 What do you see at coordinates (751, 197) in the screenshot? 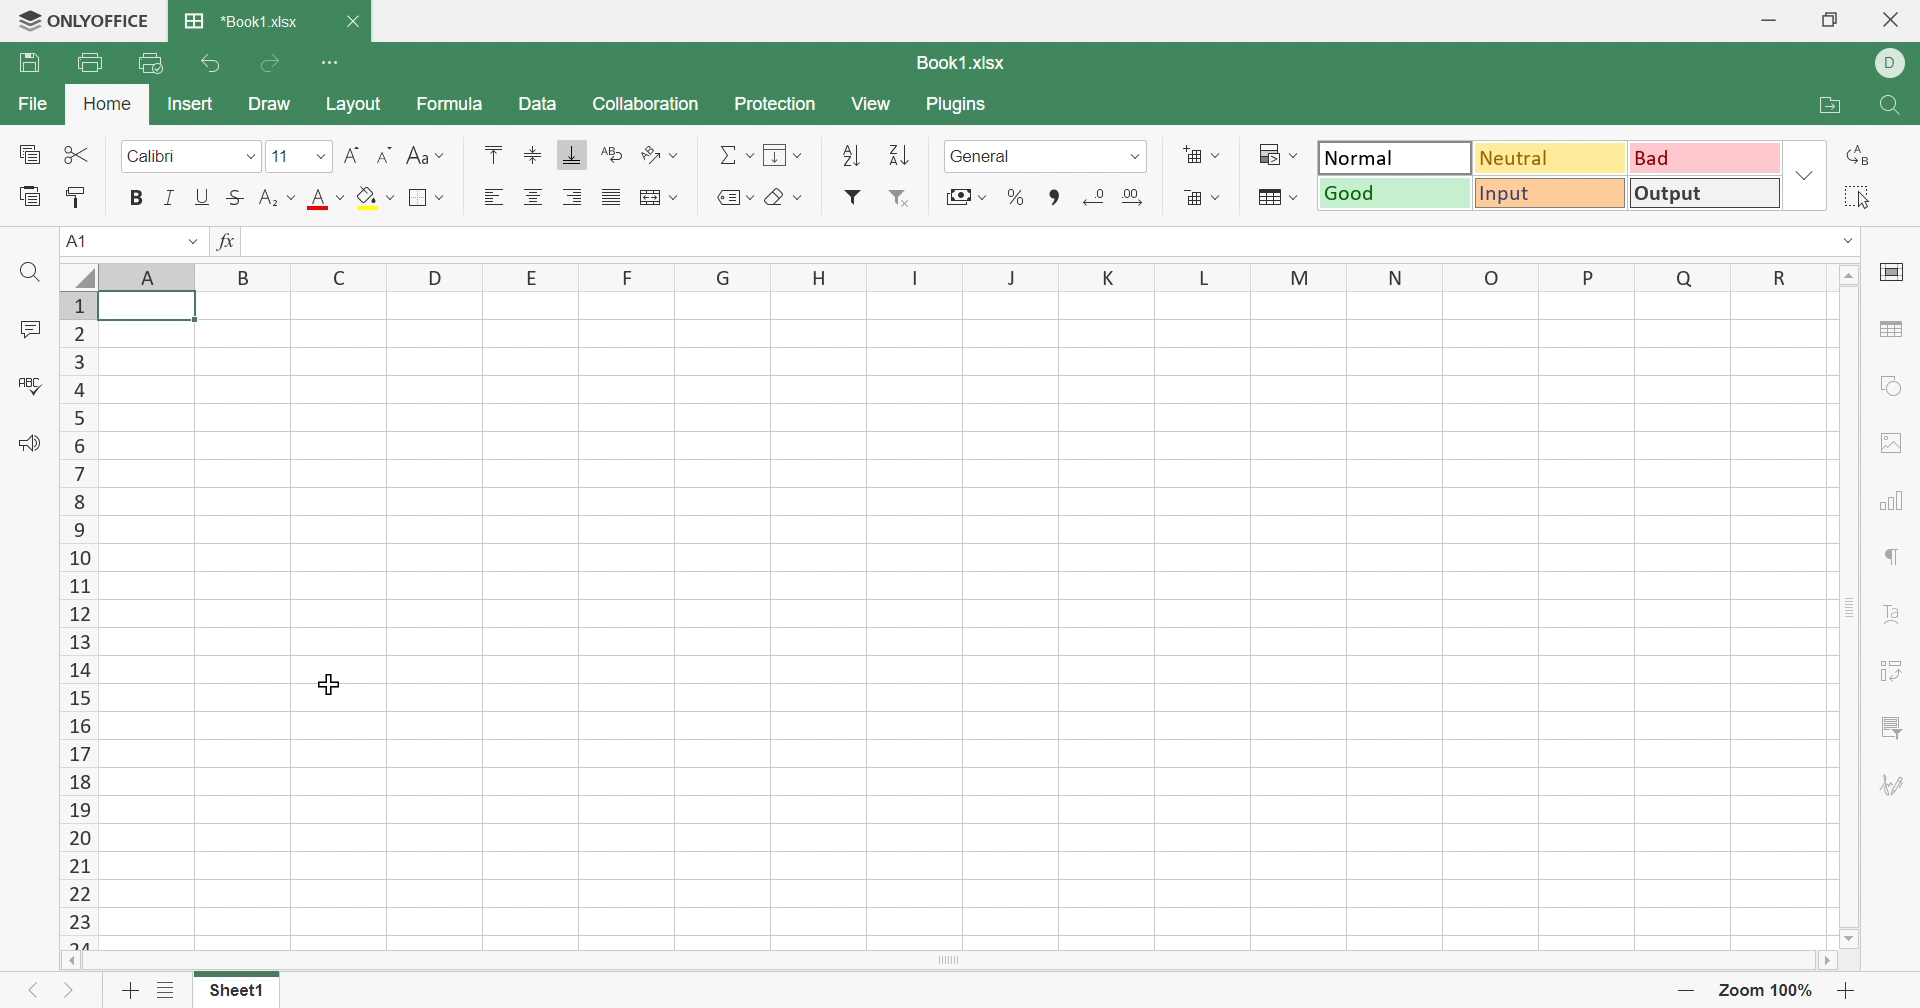
I see `Drop own` at bounding box center [751, 197].